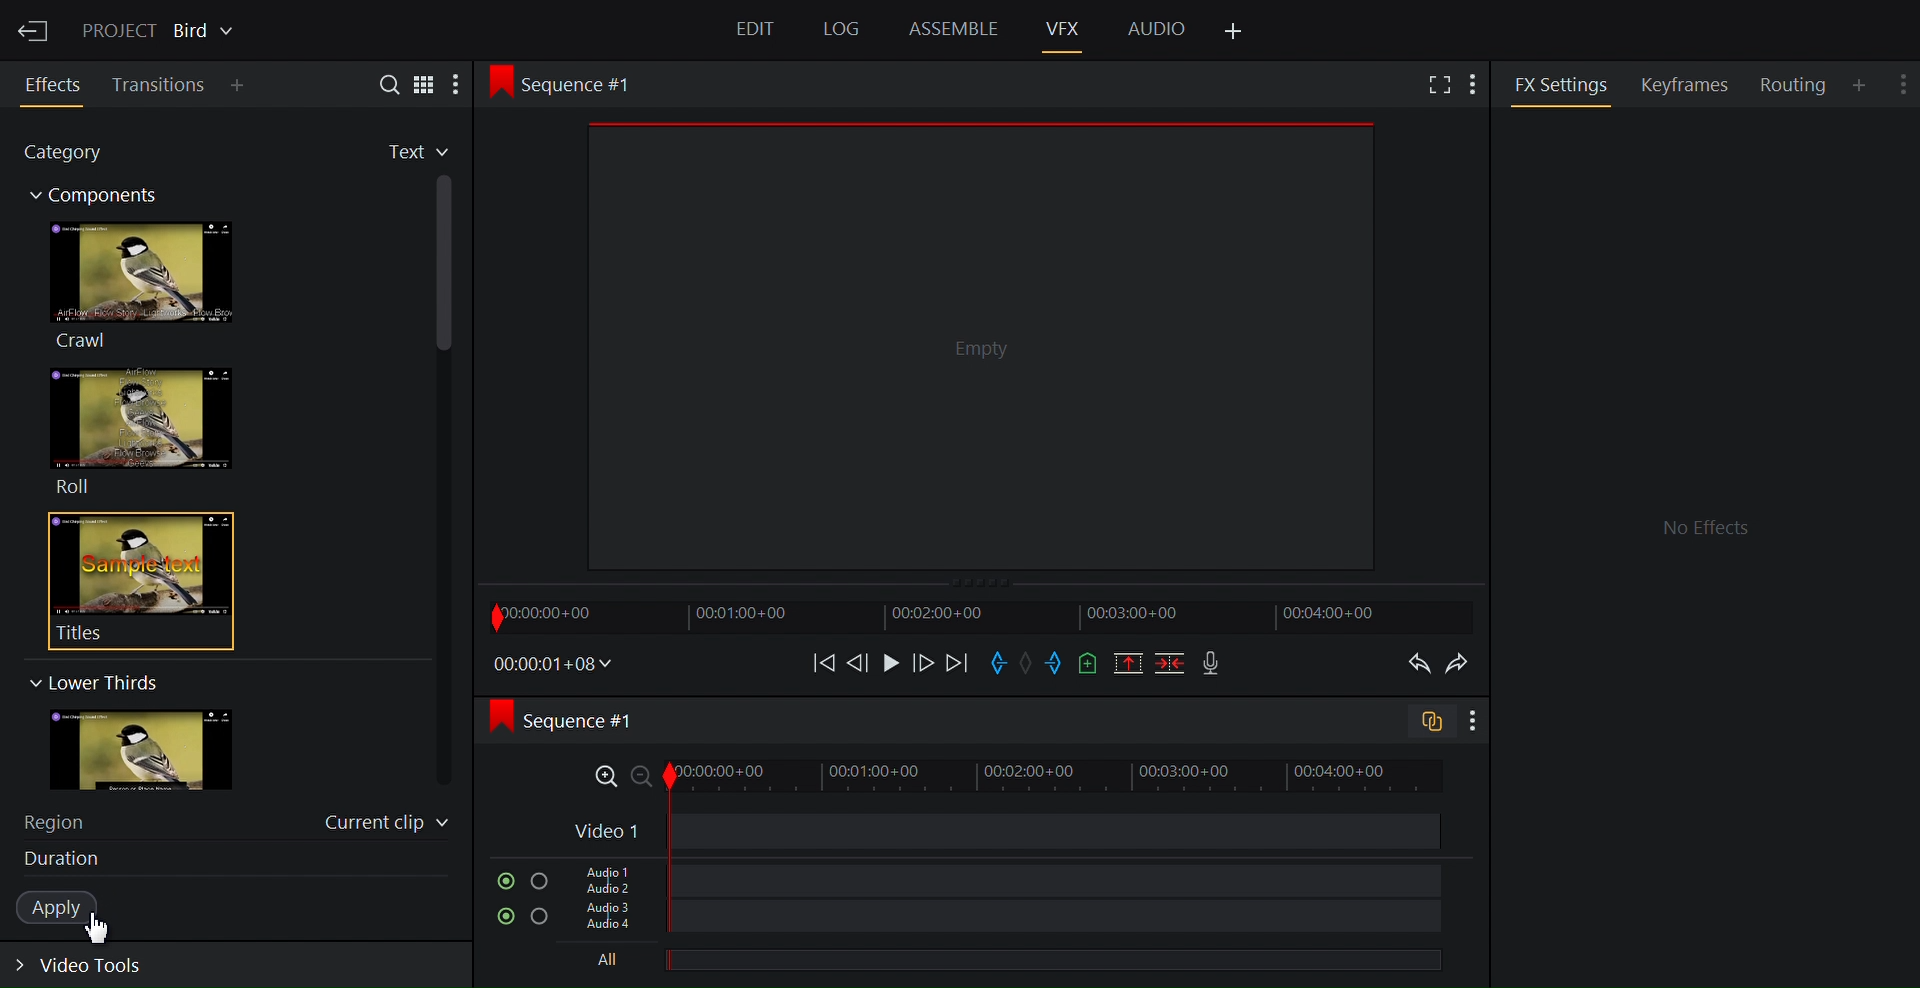  Describe the element at coordinates (998, 833) in the screenshot. I see `Video Track` at that location.